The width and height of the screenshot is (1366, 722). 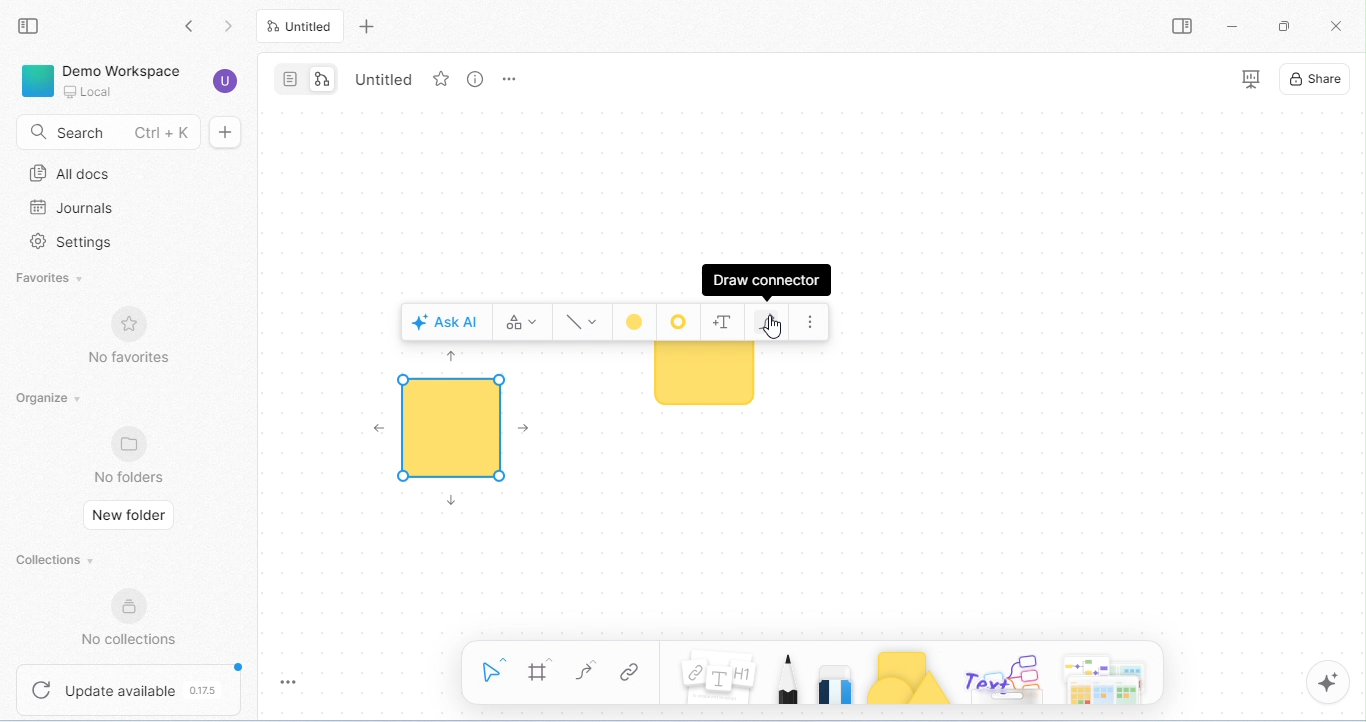 I want to click on open/ close side bar, so click(x=1182, y=26).